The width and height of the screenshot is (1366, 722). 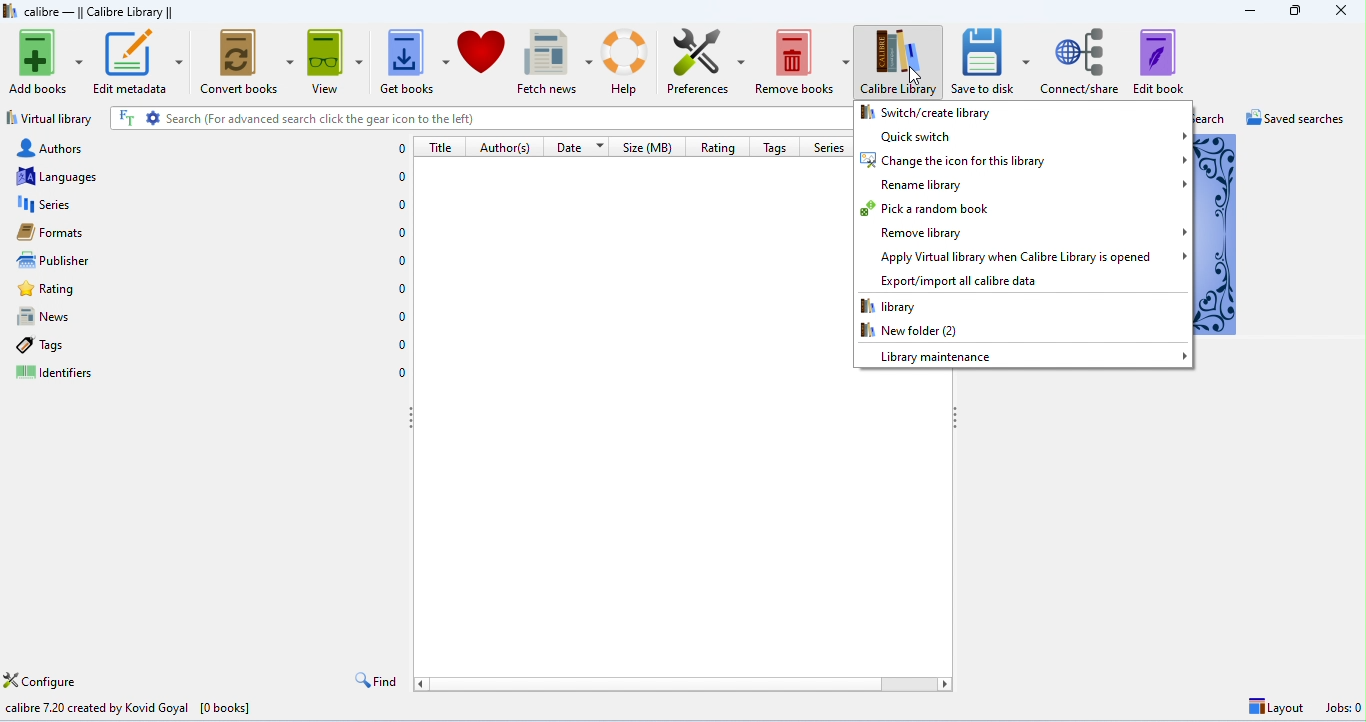 I want to click on donate to support calibre, so click(x=482, y=60).